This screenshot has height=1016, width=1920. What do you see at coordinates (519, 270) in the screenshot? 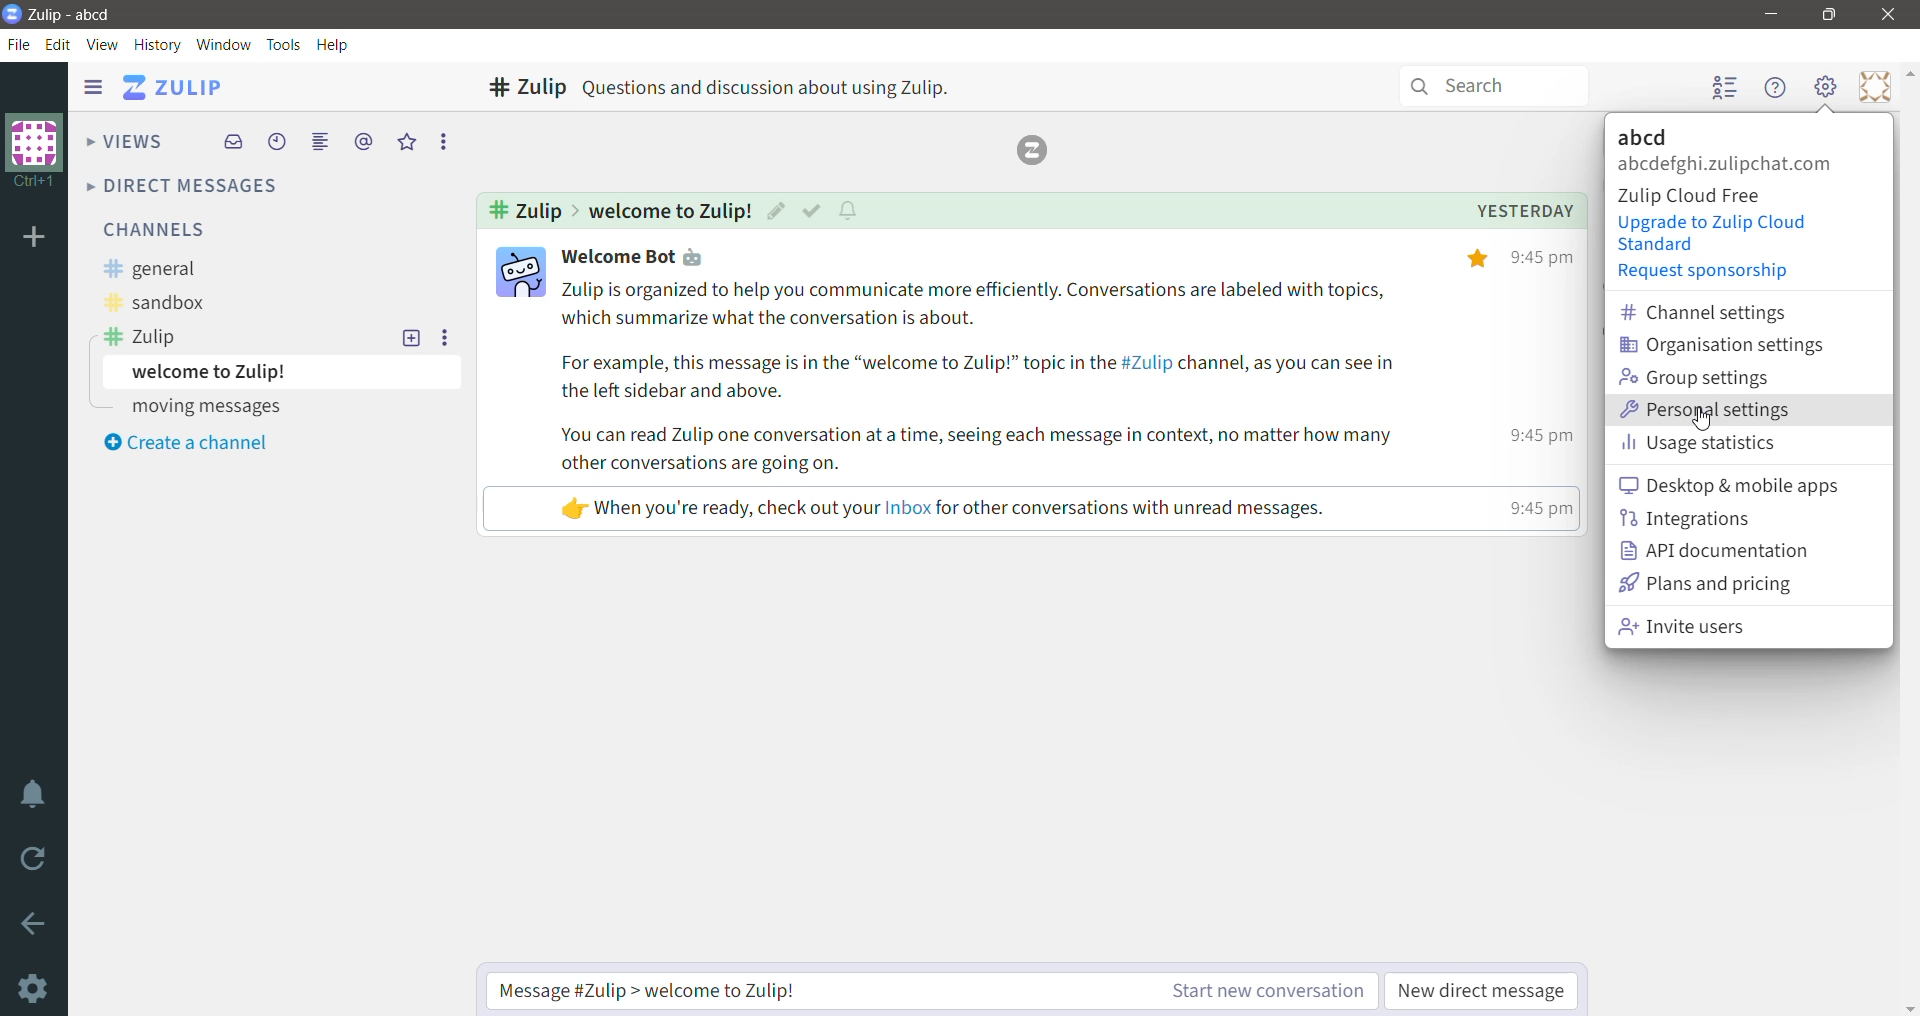
I see `Profile pic` at bounding box center [519, 270].